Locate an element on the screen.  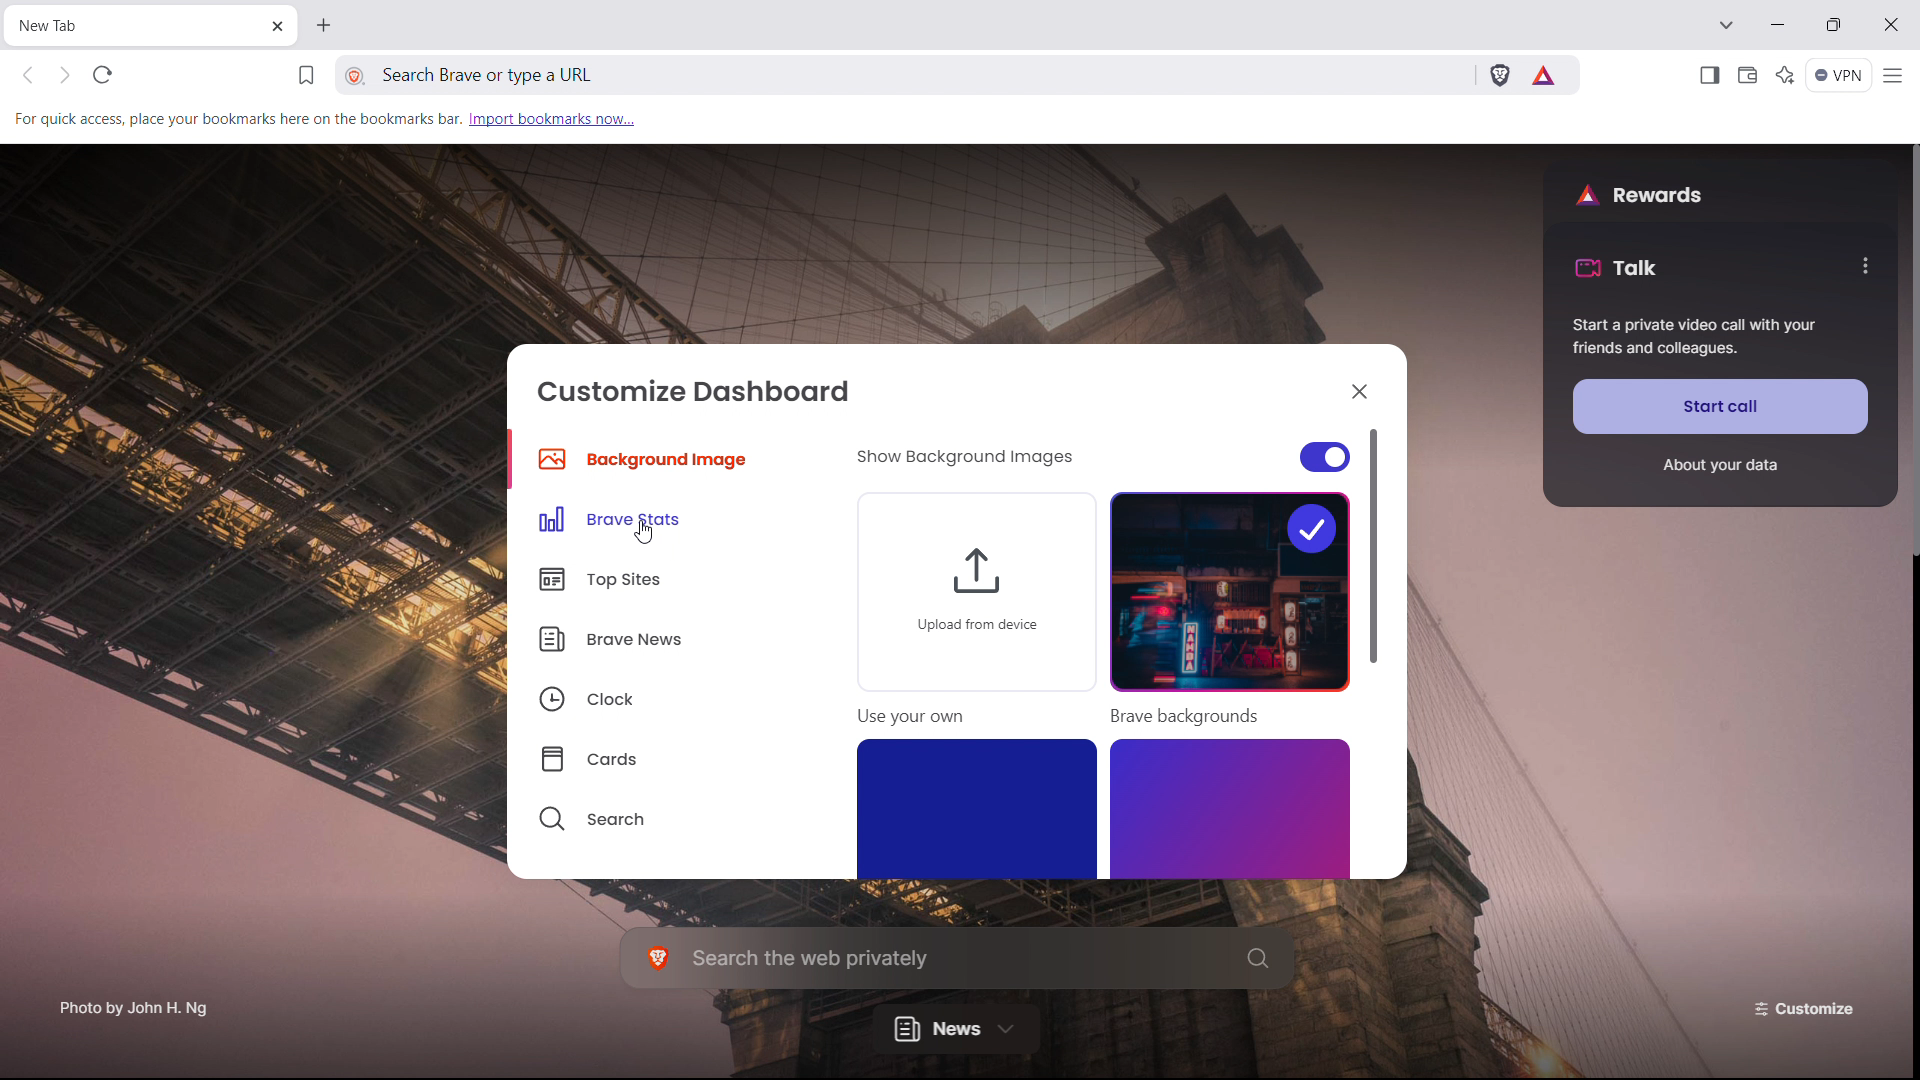
customize and control is located at coordinates (1895, 76).